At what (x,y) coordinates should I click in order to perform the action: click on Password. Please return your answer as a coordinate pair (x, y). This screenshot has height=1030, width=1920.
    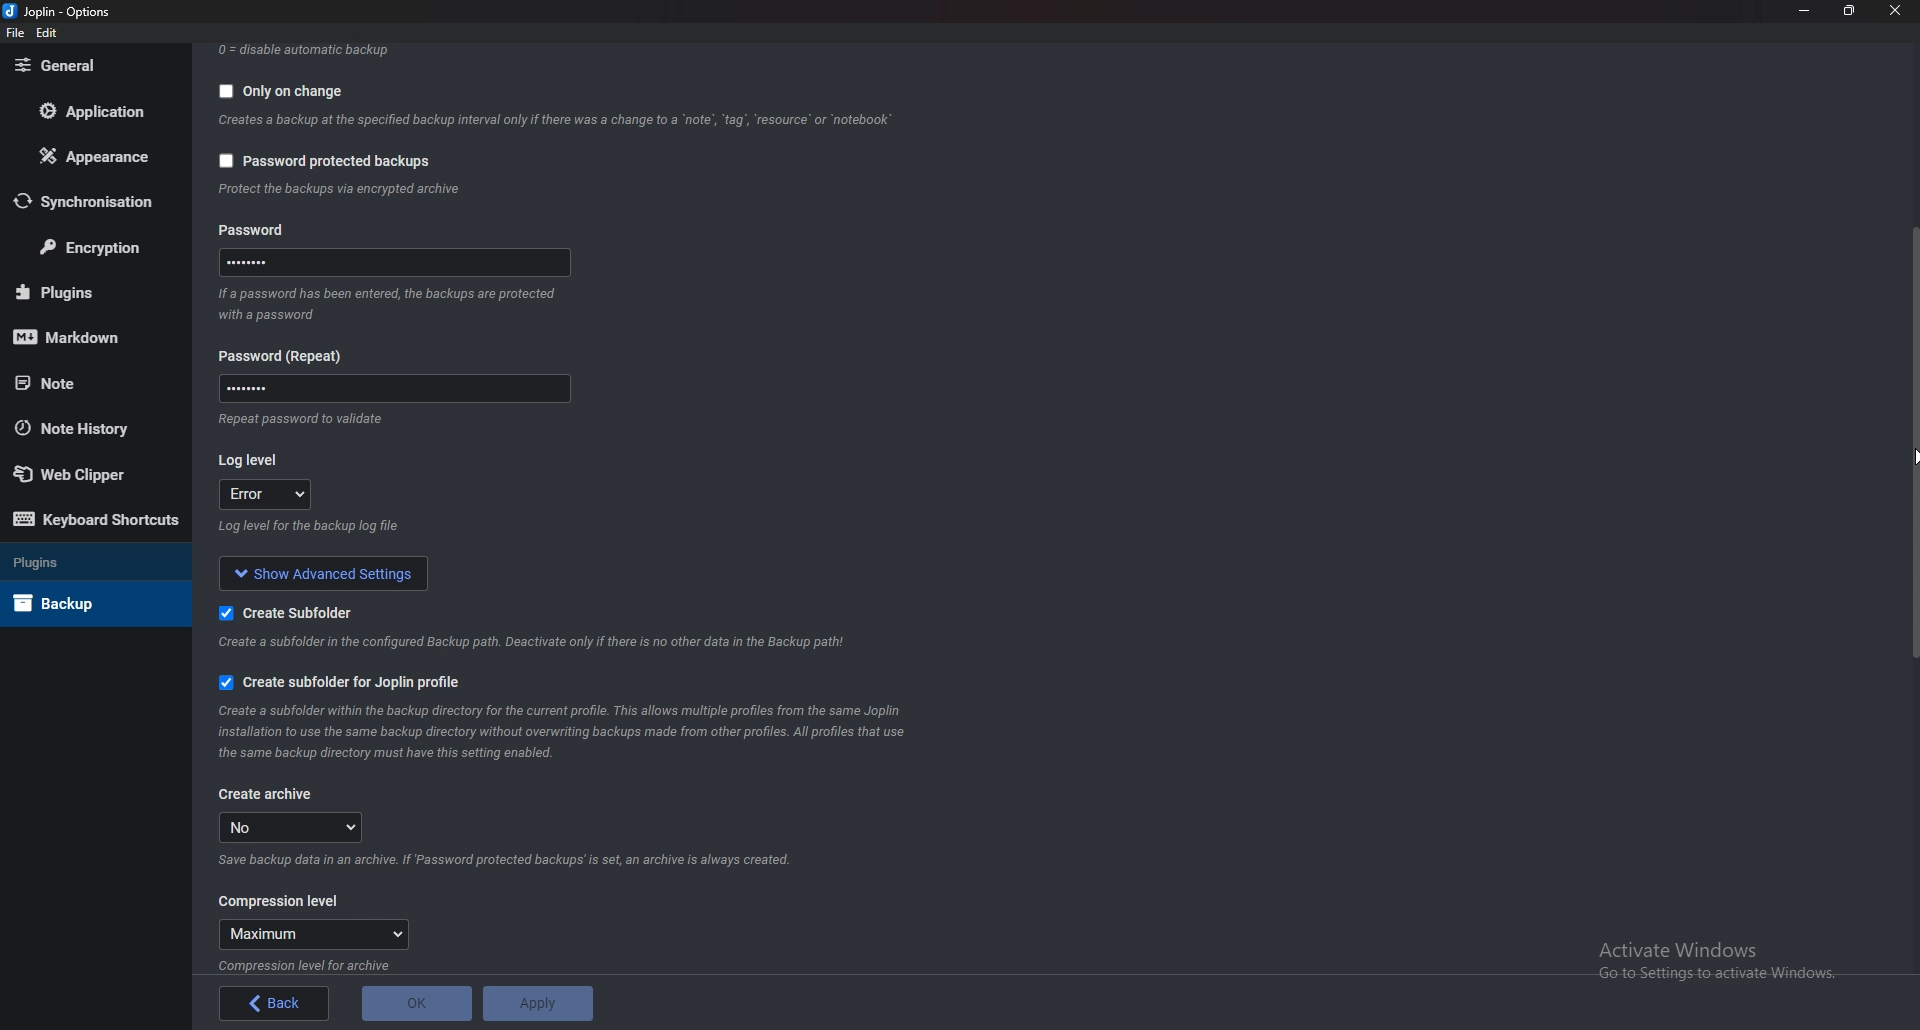
    Looking at the image, I should click on (400, 262).